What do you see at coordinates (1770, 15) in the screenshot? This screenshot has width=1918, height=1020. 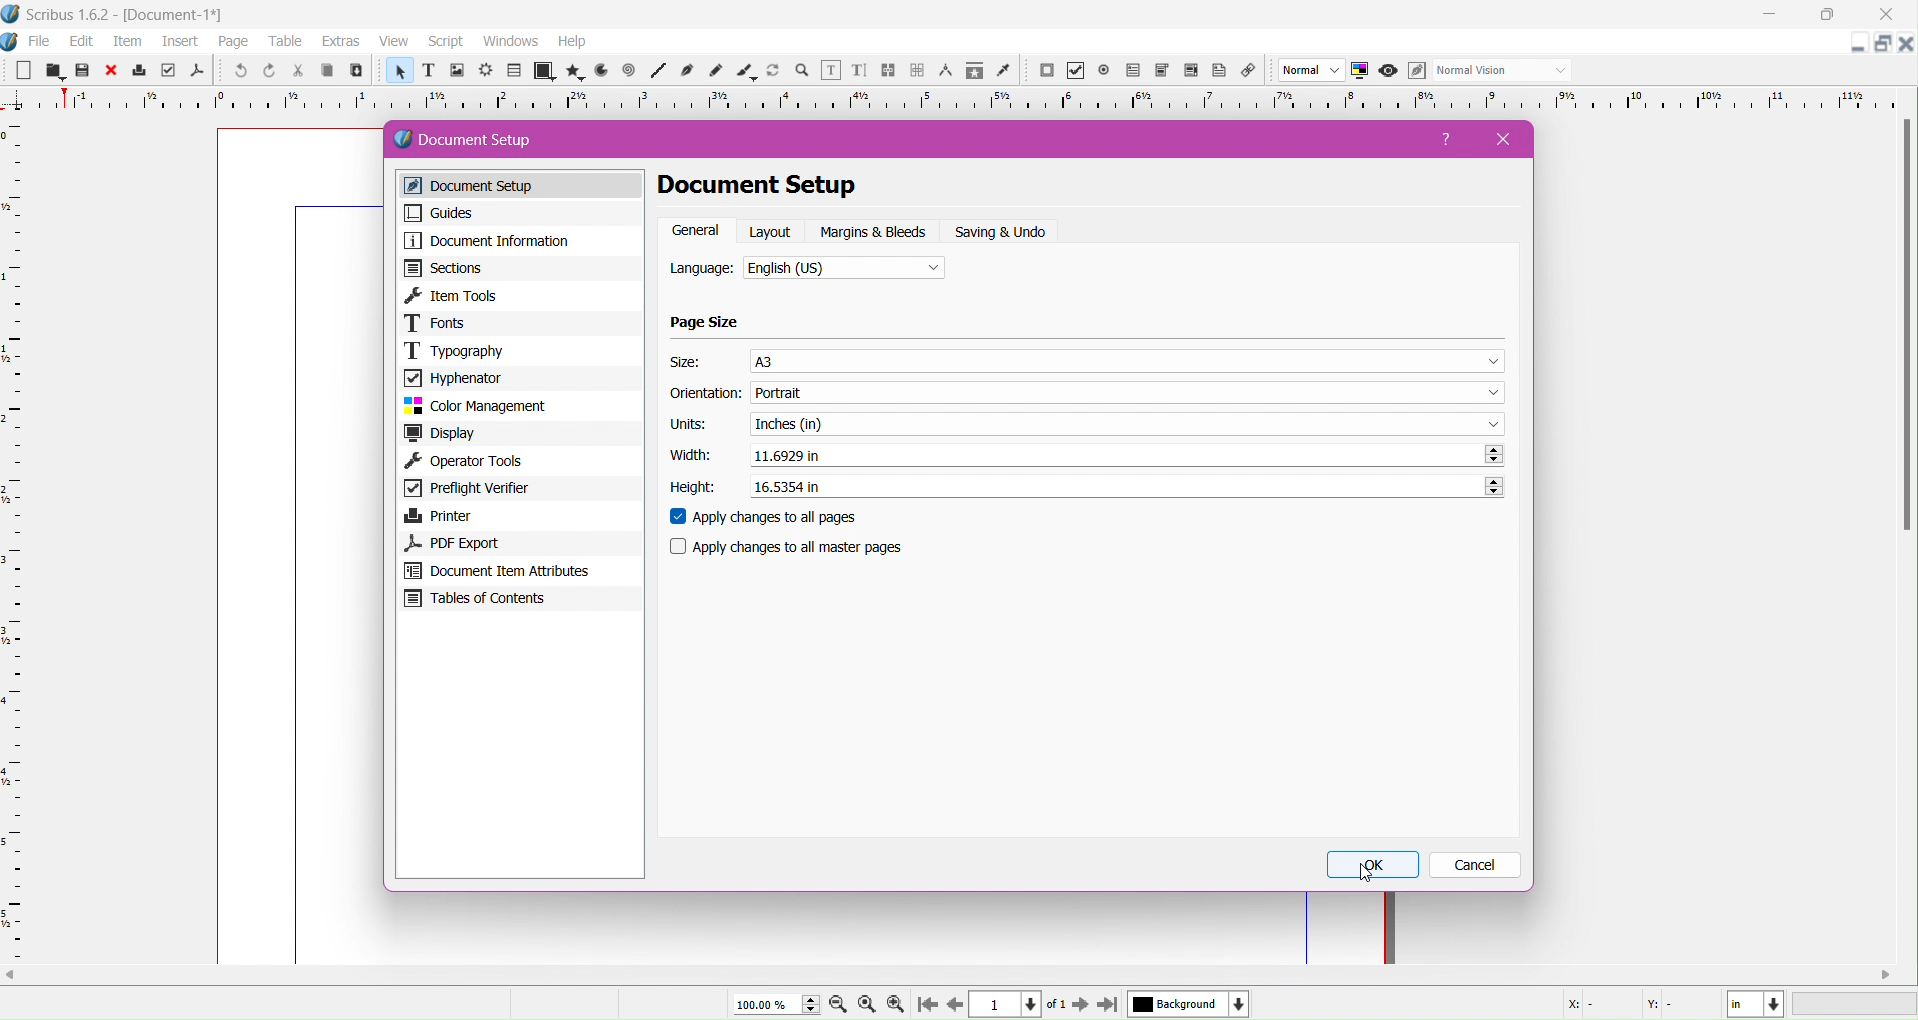 I see `minimize` at bounding box center [1770, 15].